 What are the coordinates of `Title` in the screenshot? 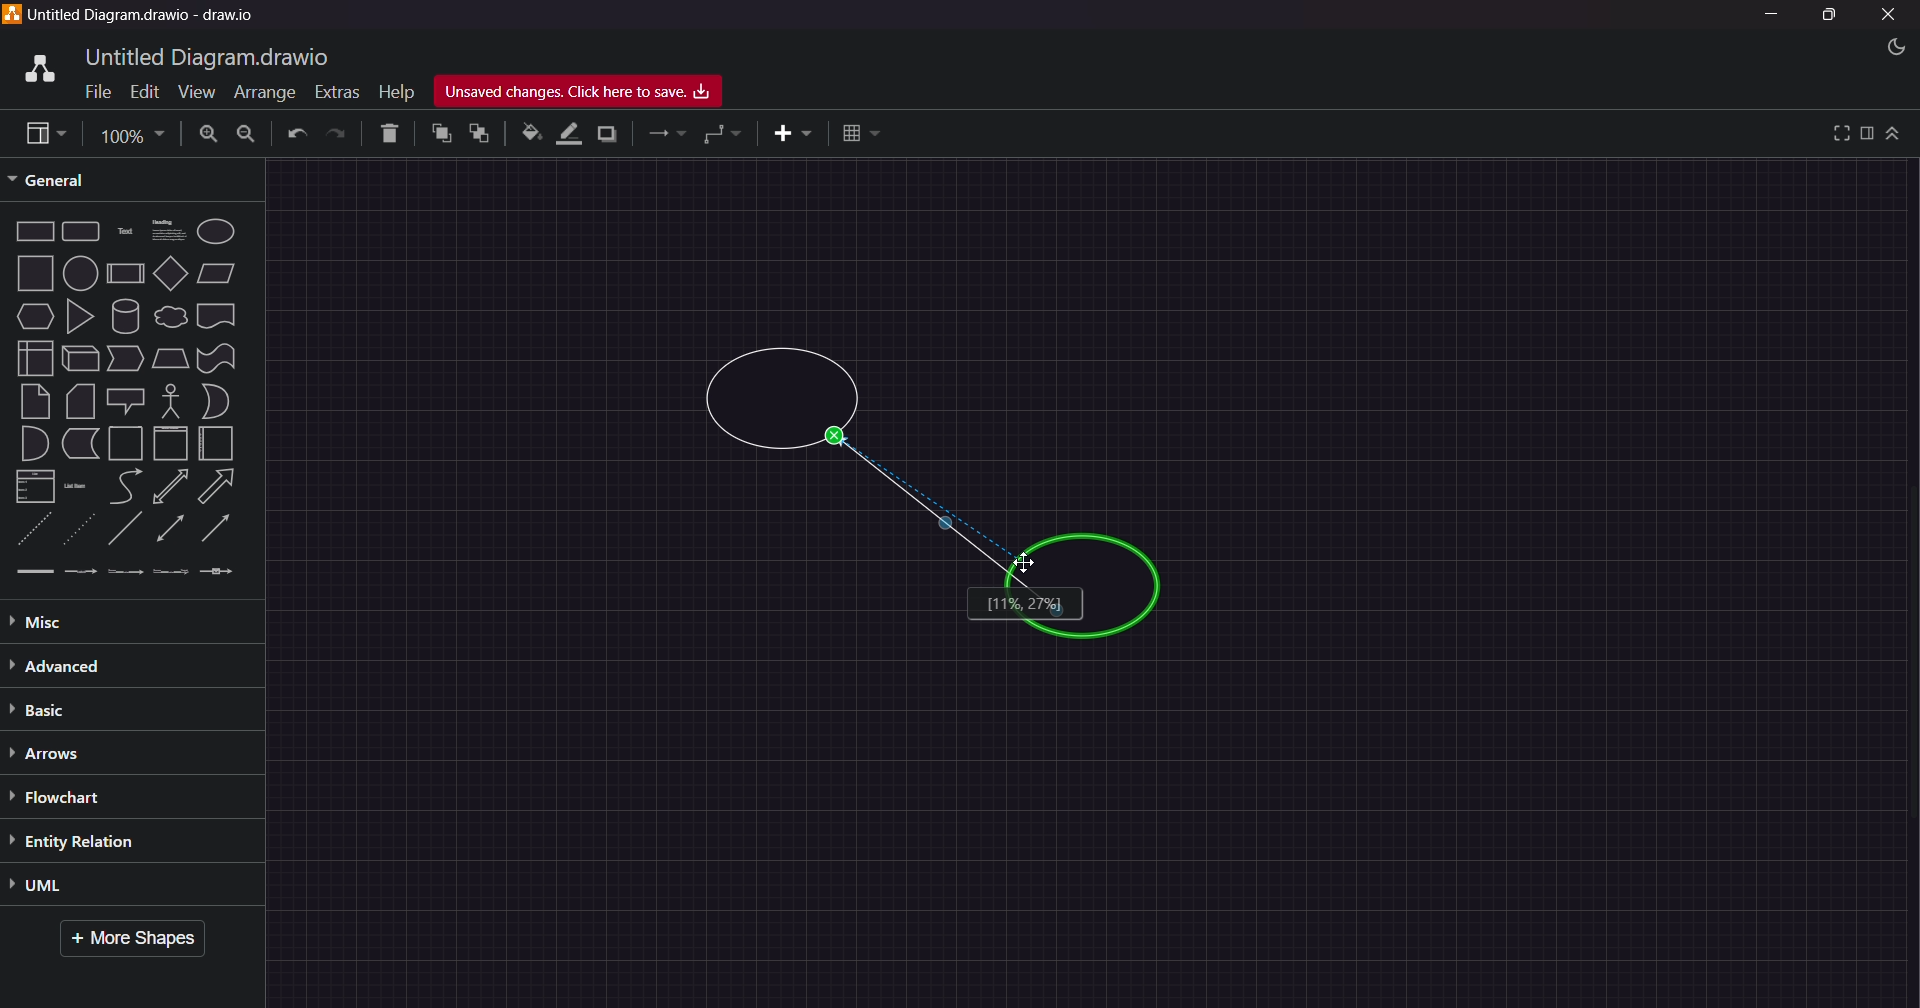 It's located at (150, 16).